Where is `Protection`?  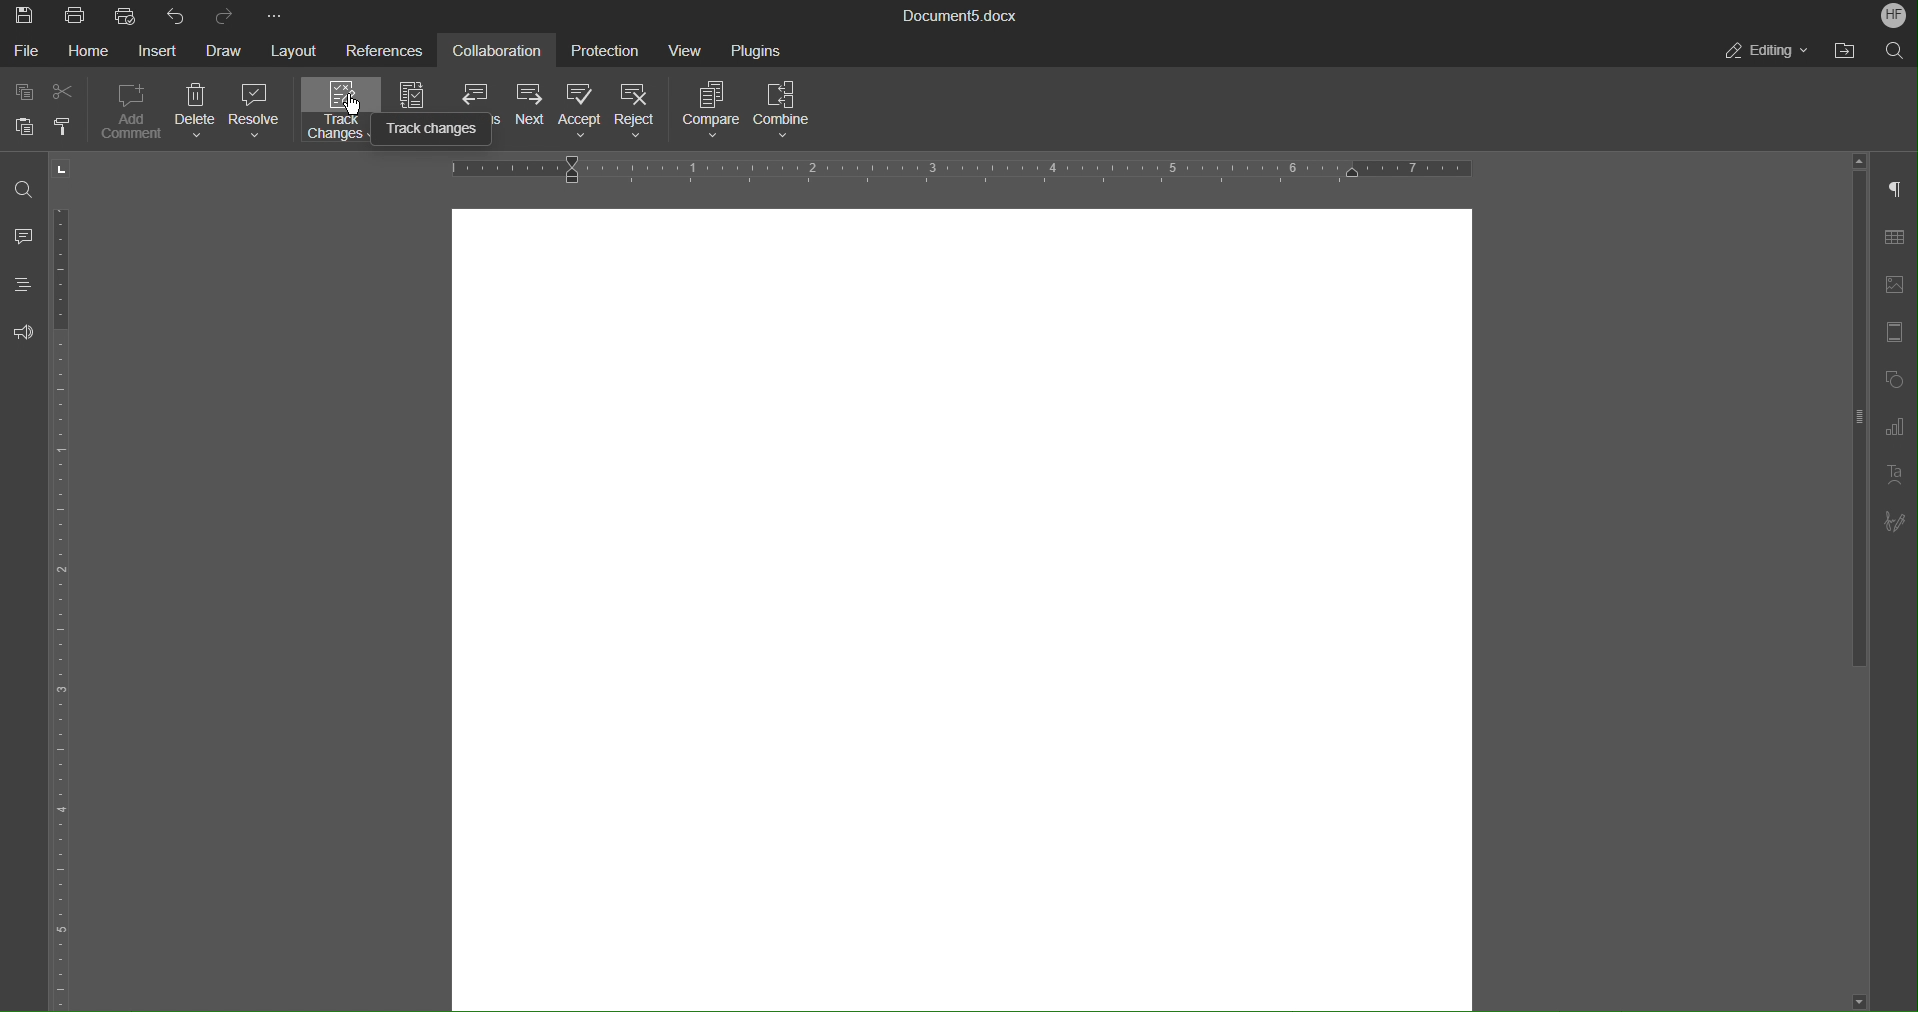 Protection is located at coordinates (607, 51).